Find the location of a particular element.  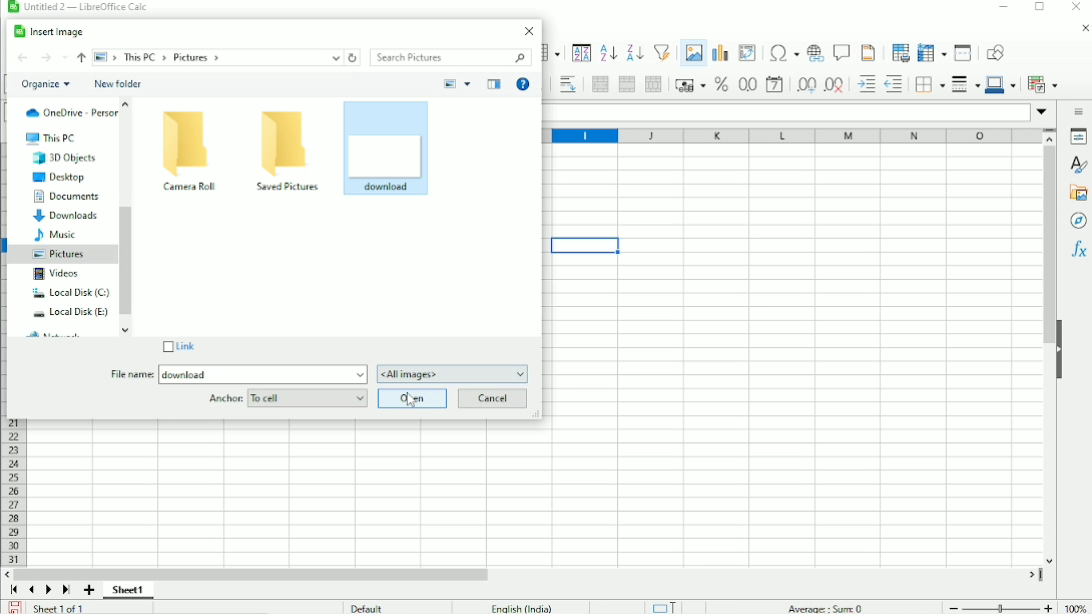

Headers and footers is located at coordinates (869, 52).